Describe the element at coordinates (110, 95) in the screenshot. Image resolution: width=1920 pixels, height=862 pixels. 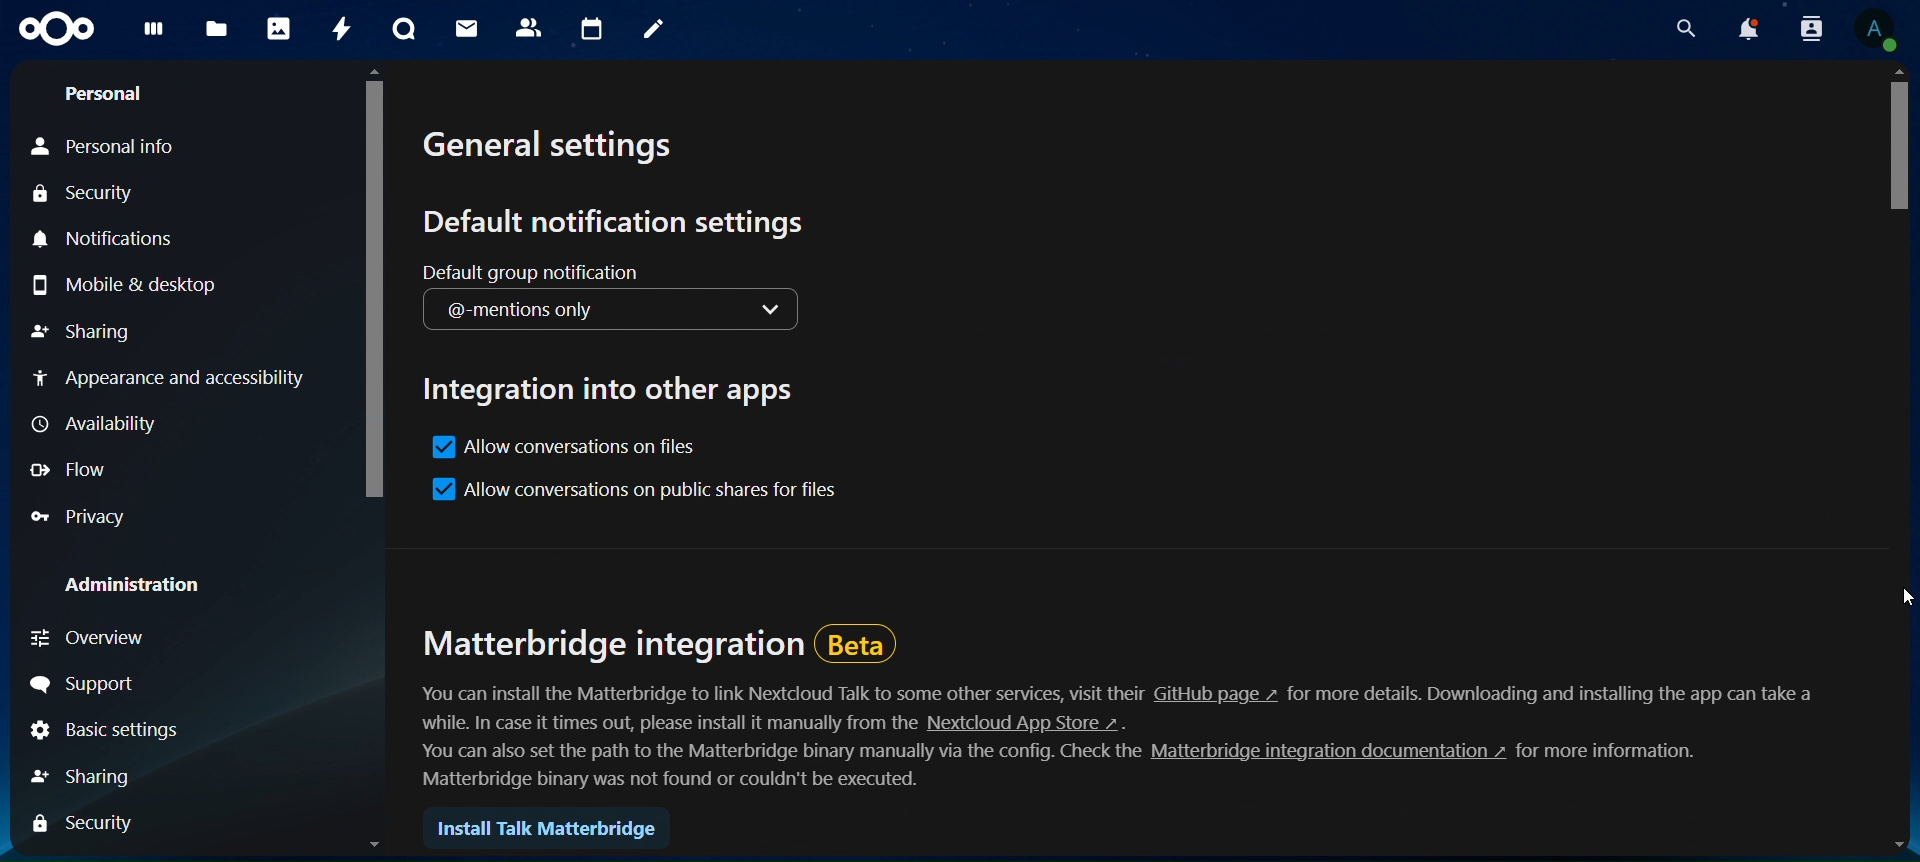
I see `personal` at that location.